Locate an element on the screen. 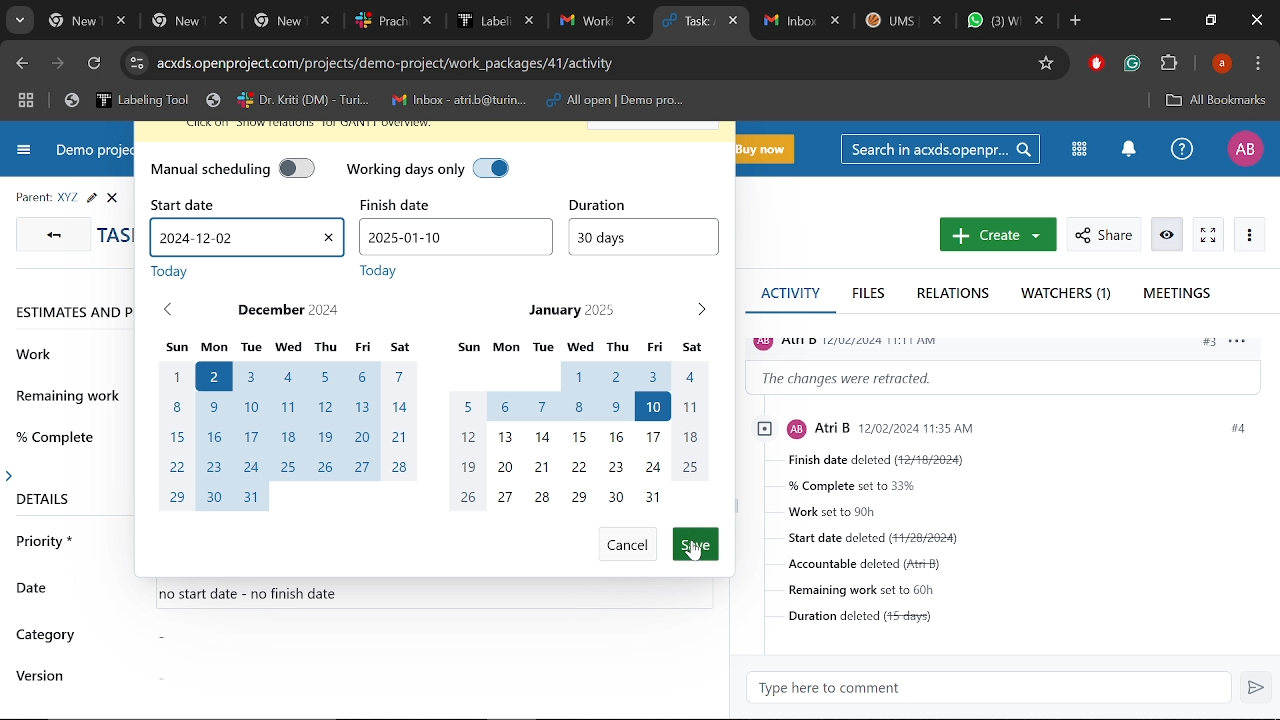  Finish date is located at coordinates (455, 237).